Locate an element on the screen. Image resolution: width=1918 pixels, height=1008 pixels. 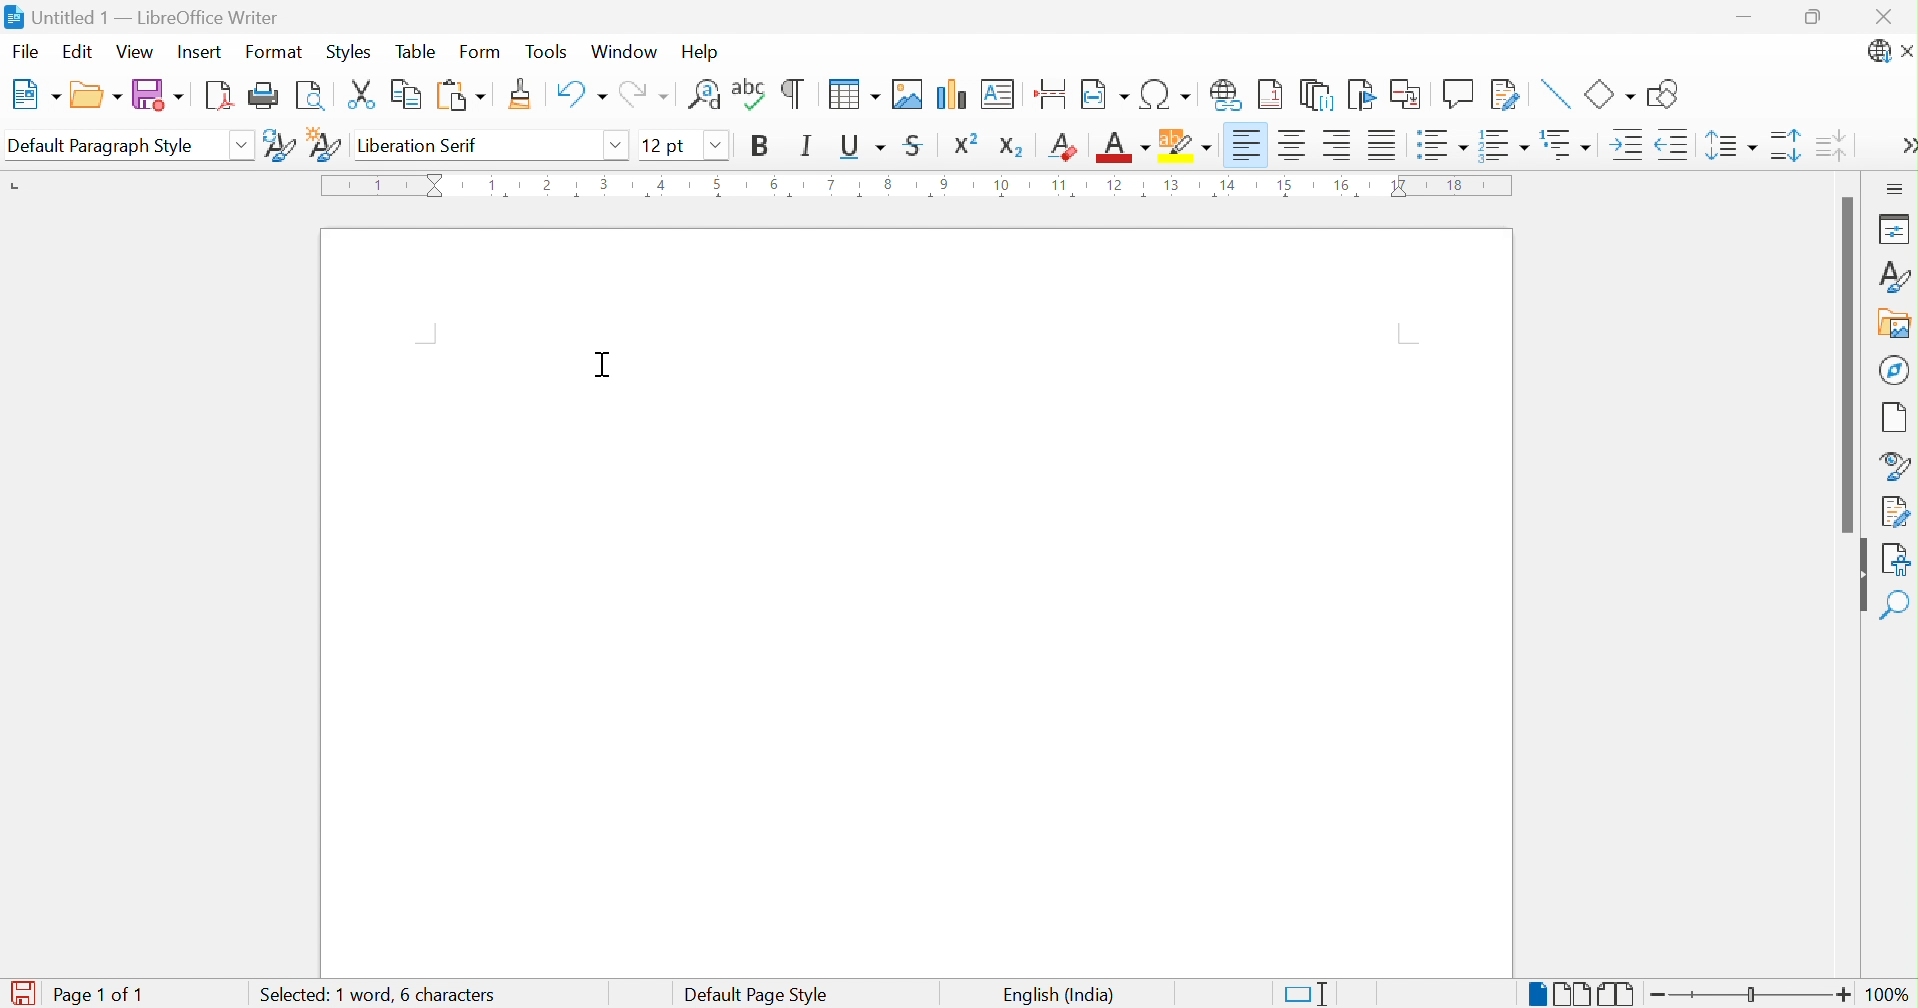
12 pt is located at coordinates (668, 145).